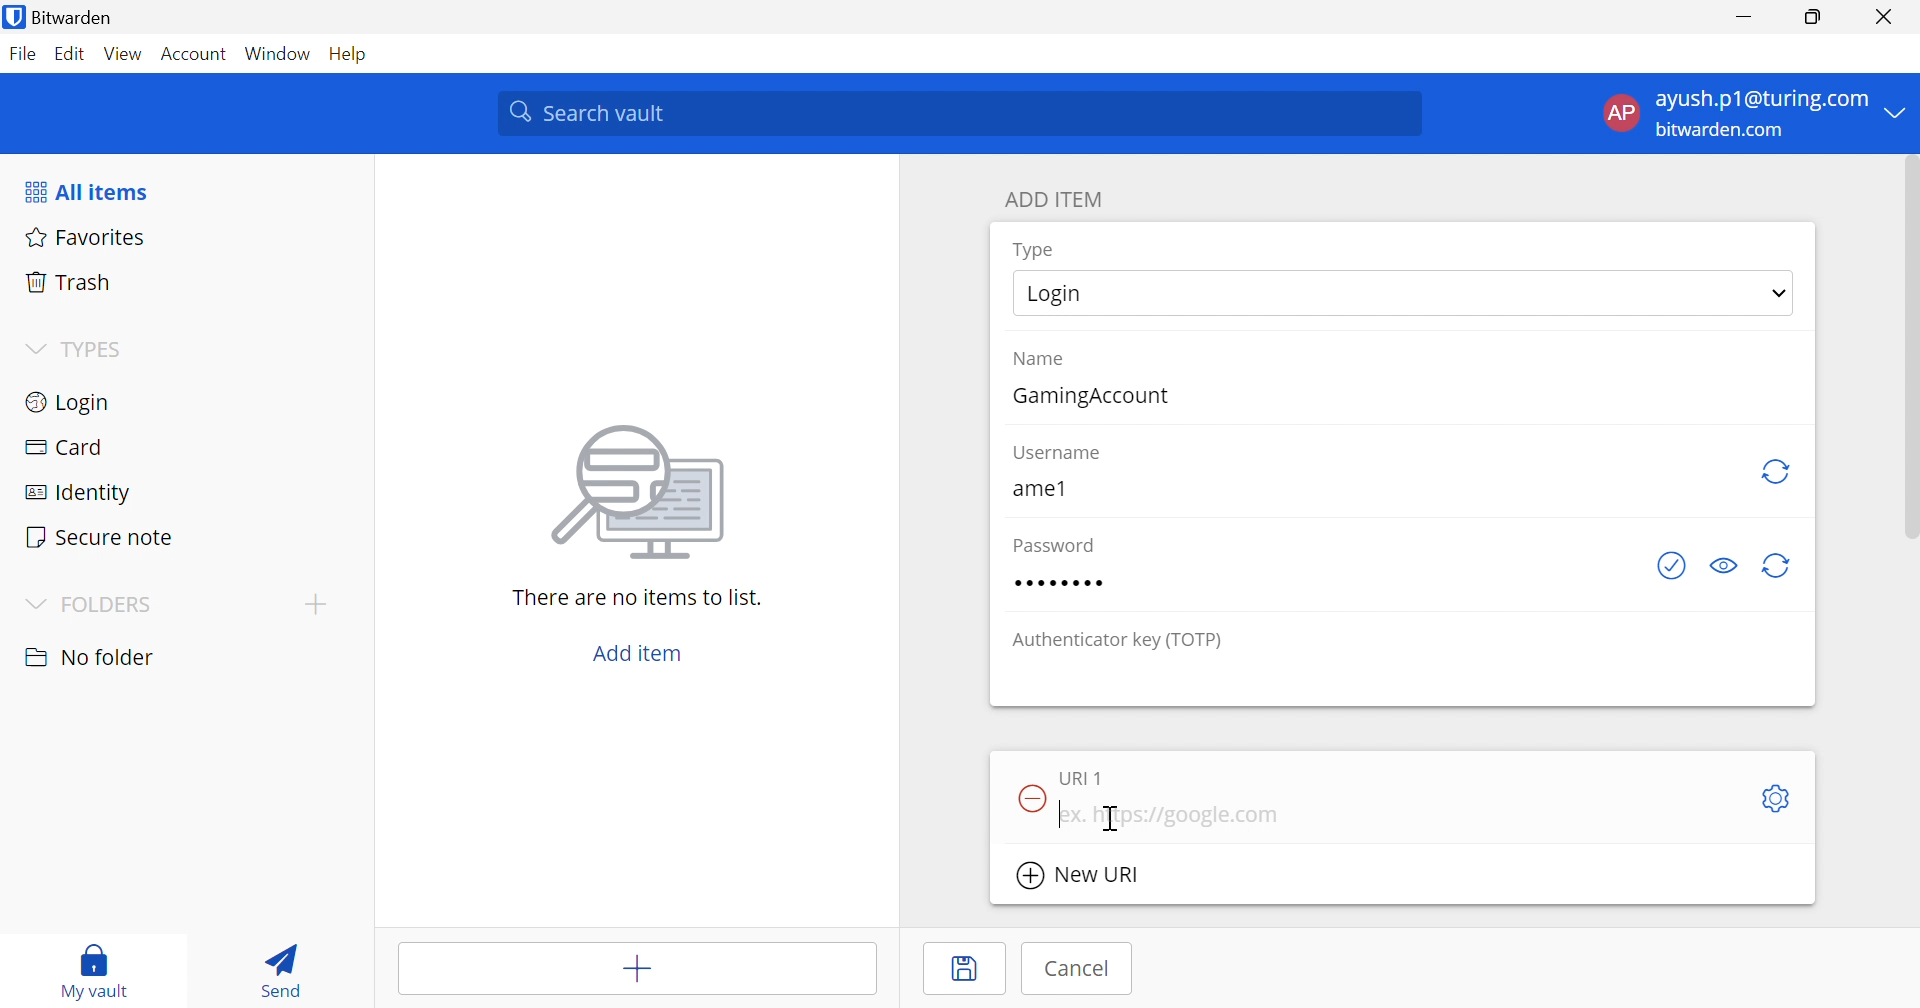 The width and height of the screenshot is (1920, 1008). Describe the element at coordinates (1089, 777) in the screenshot. I see `URI 1` at that location.